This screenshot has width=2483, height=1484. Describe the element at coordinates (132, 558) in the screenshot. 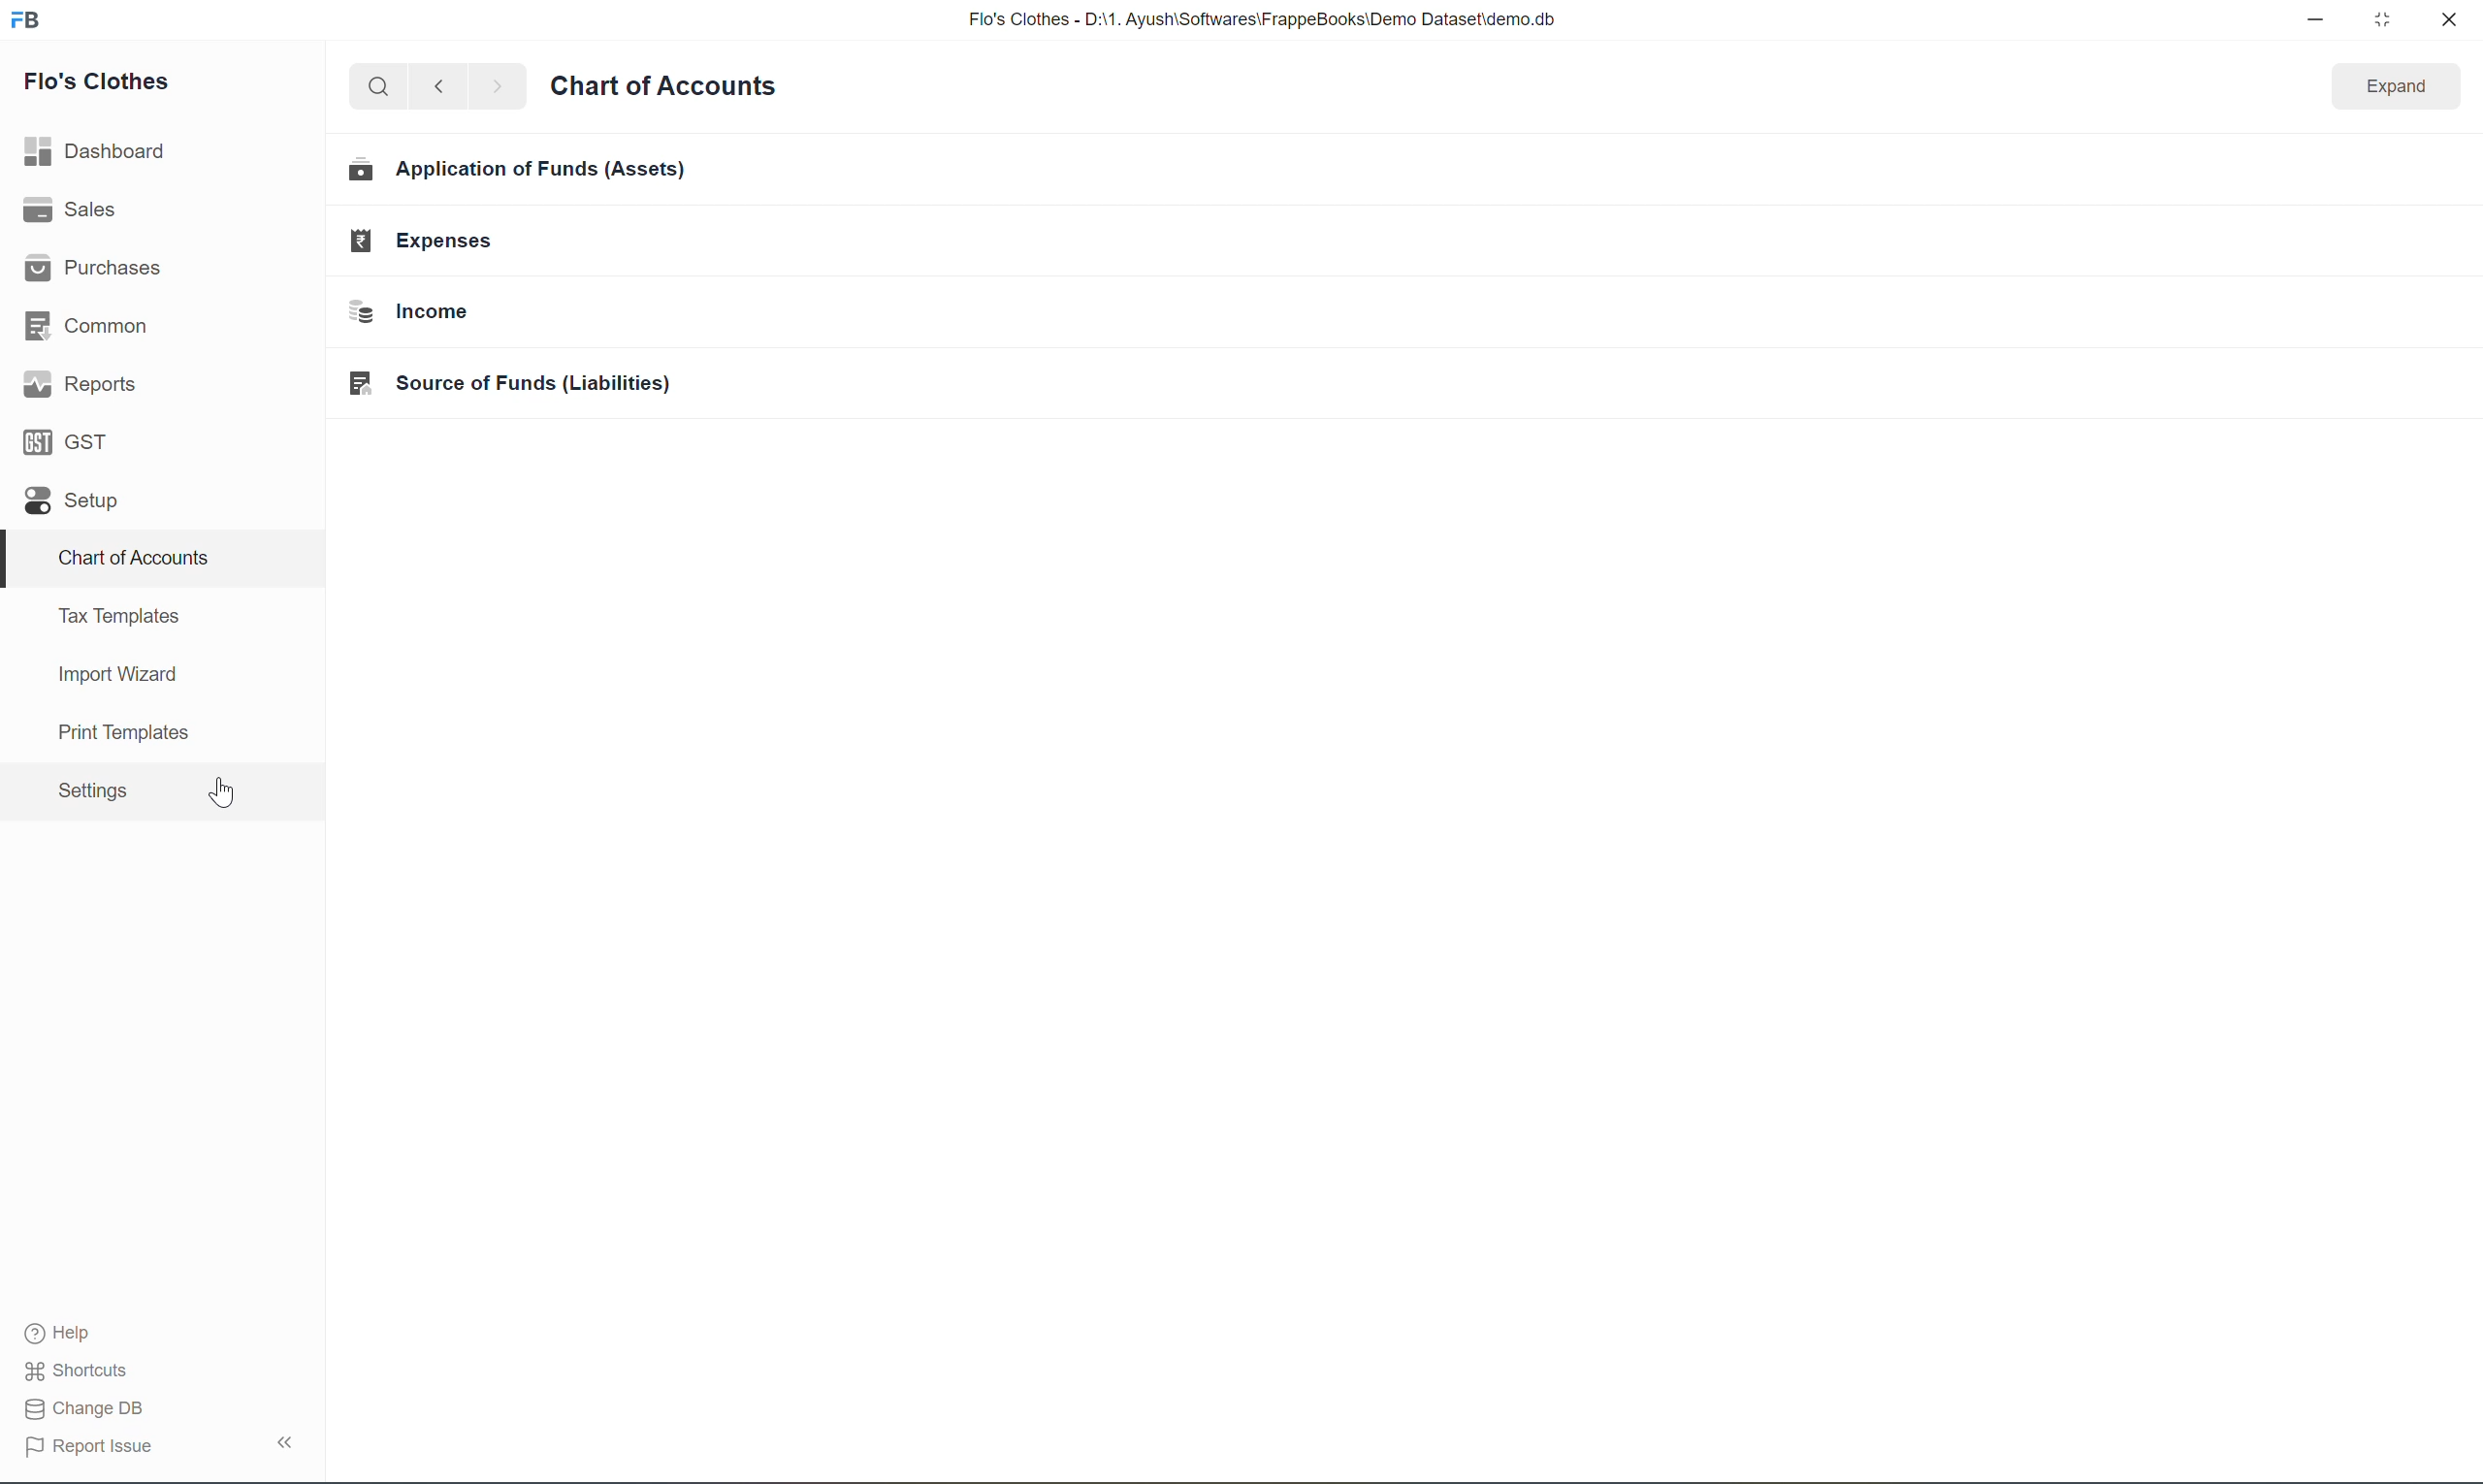

I see `Chart of Accounts` at that location.